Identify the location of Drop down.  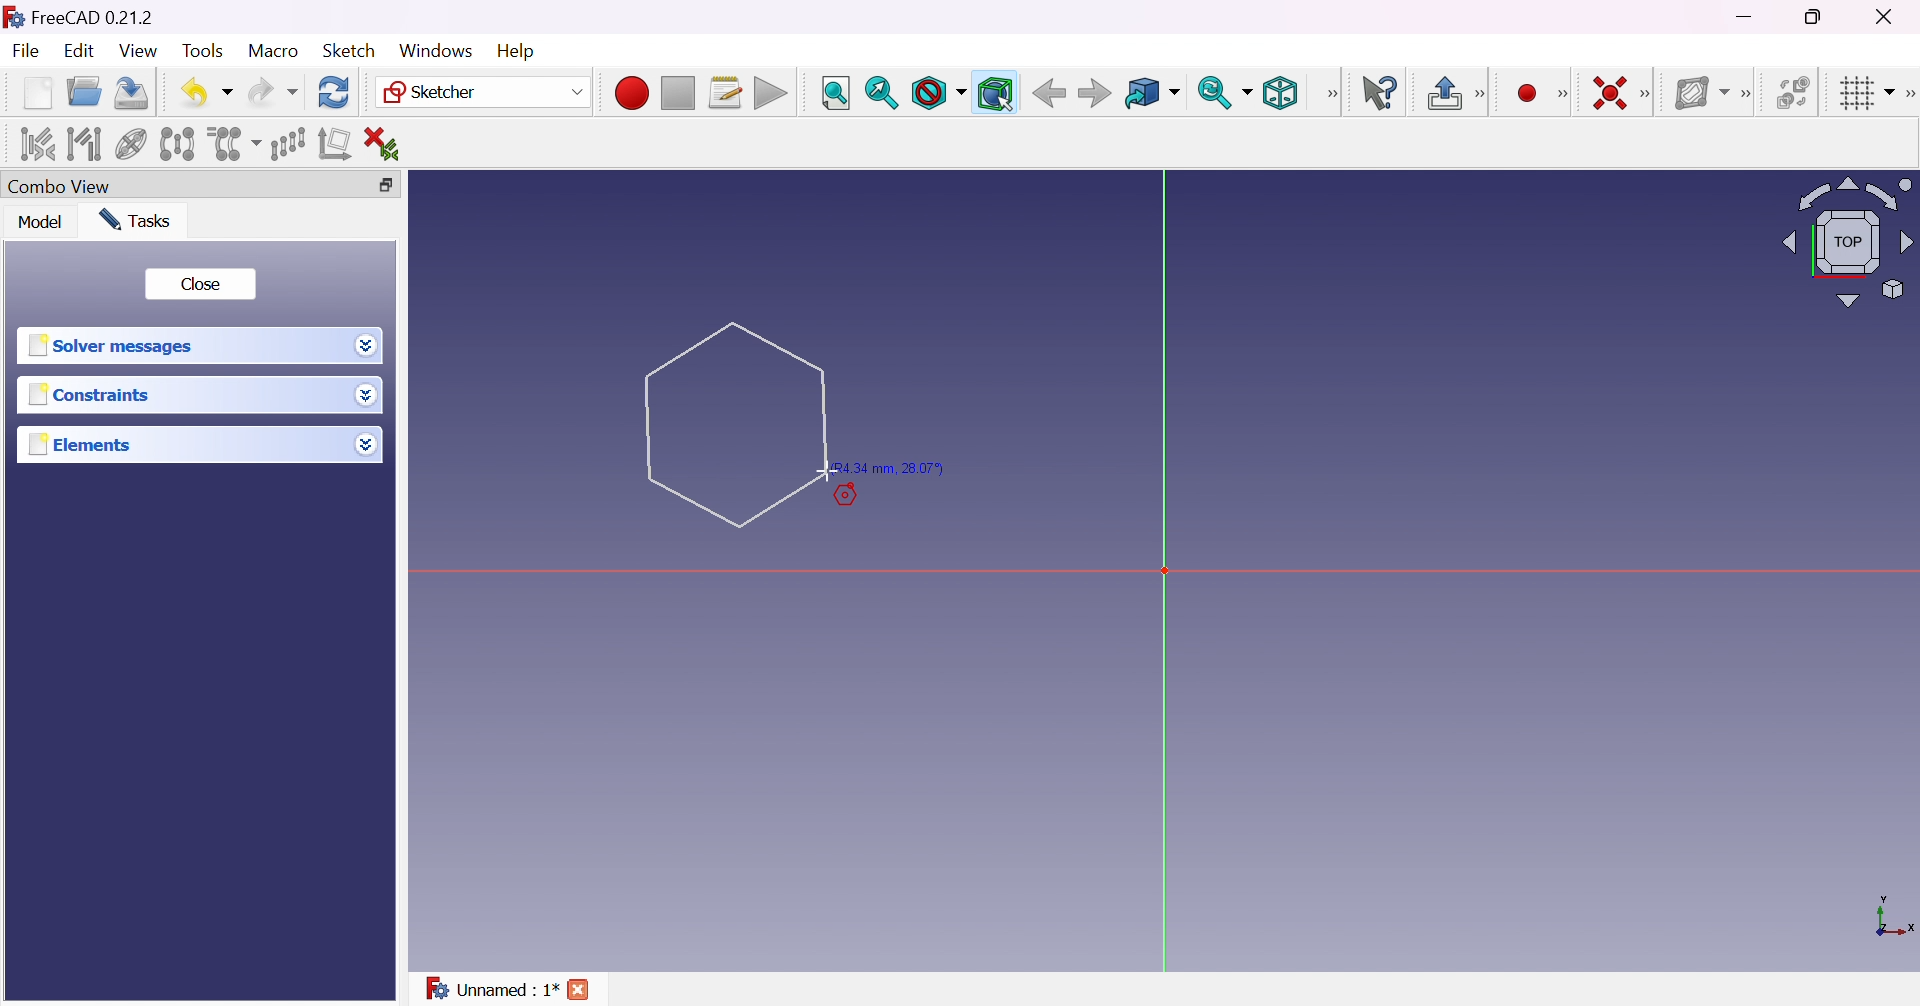
(365, 440).